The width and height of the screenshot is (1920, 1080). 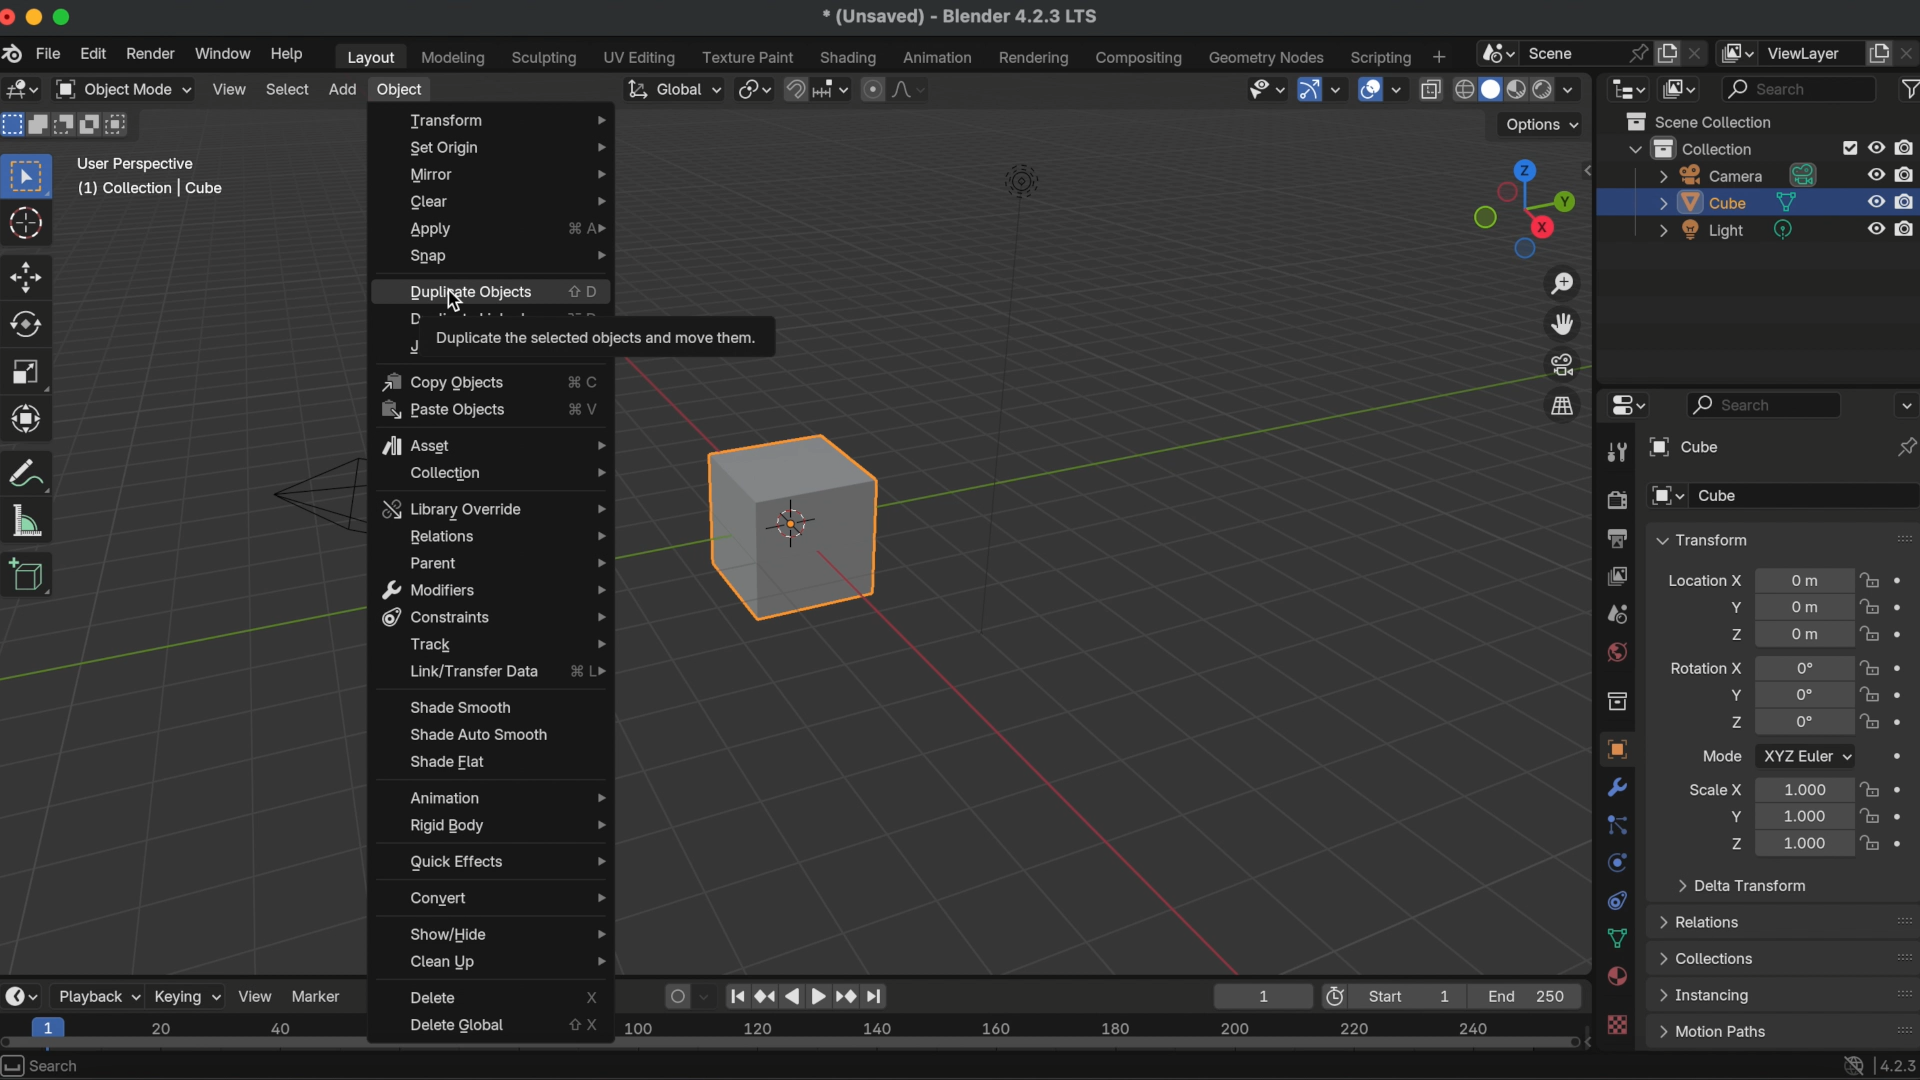 I want to click on gizmos, so click(x=1337, y=90).